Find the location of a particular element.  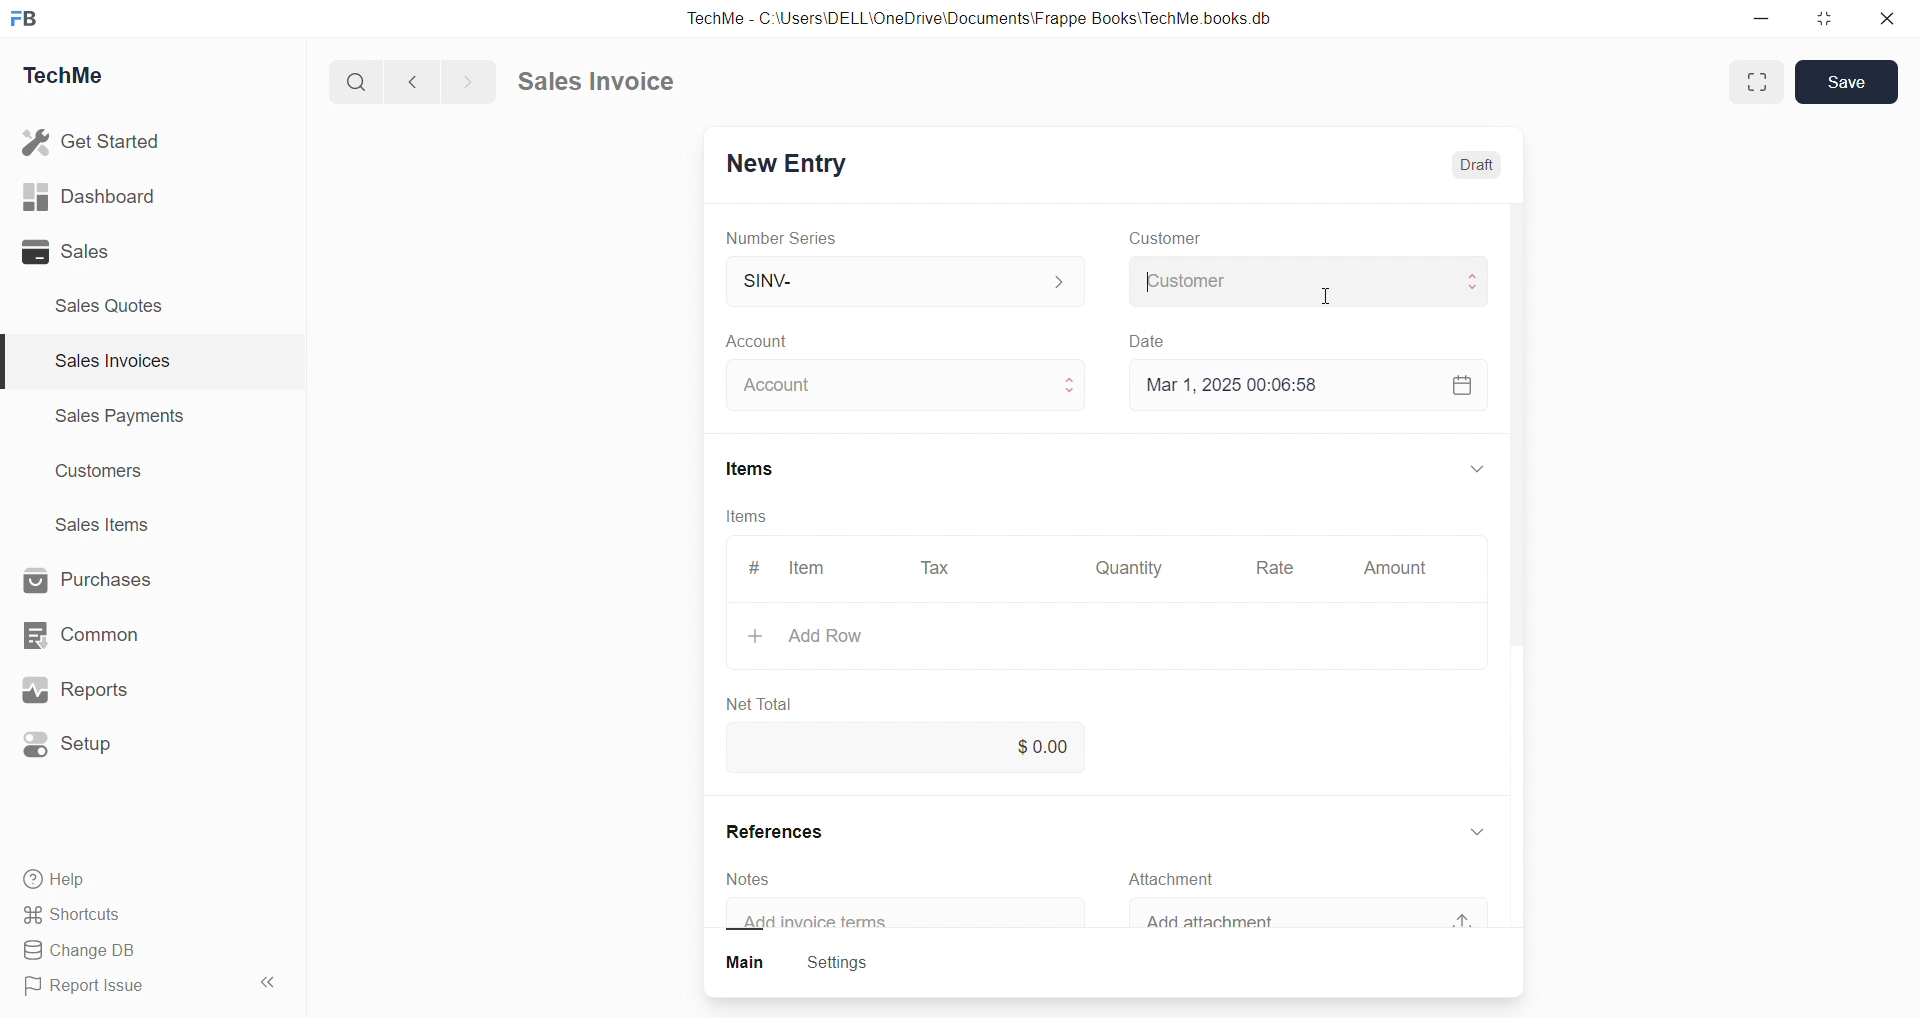

Dropdoe is located at coordinates (1485, 828).